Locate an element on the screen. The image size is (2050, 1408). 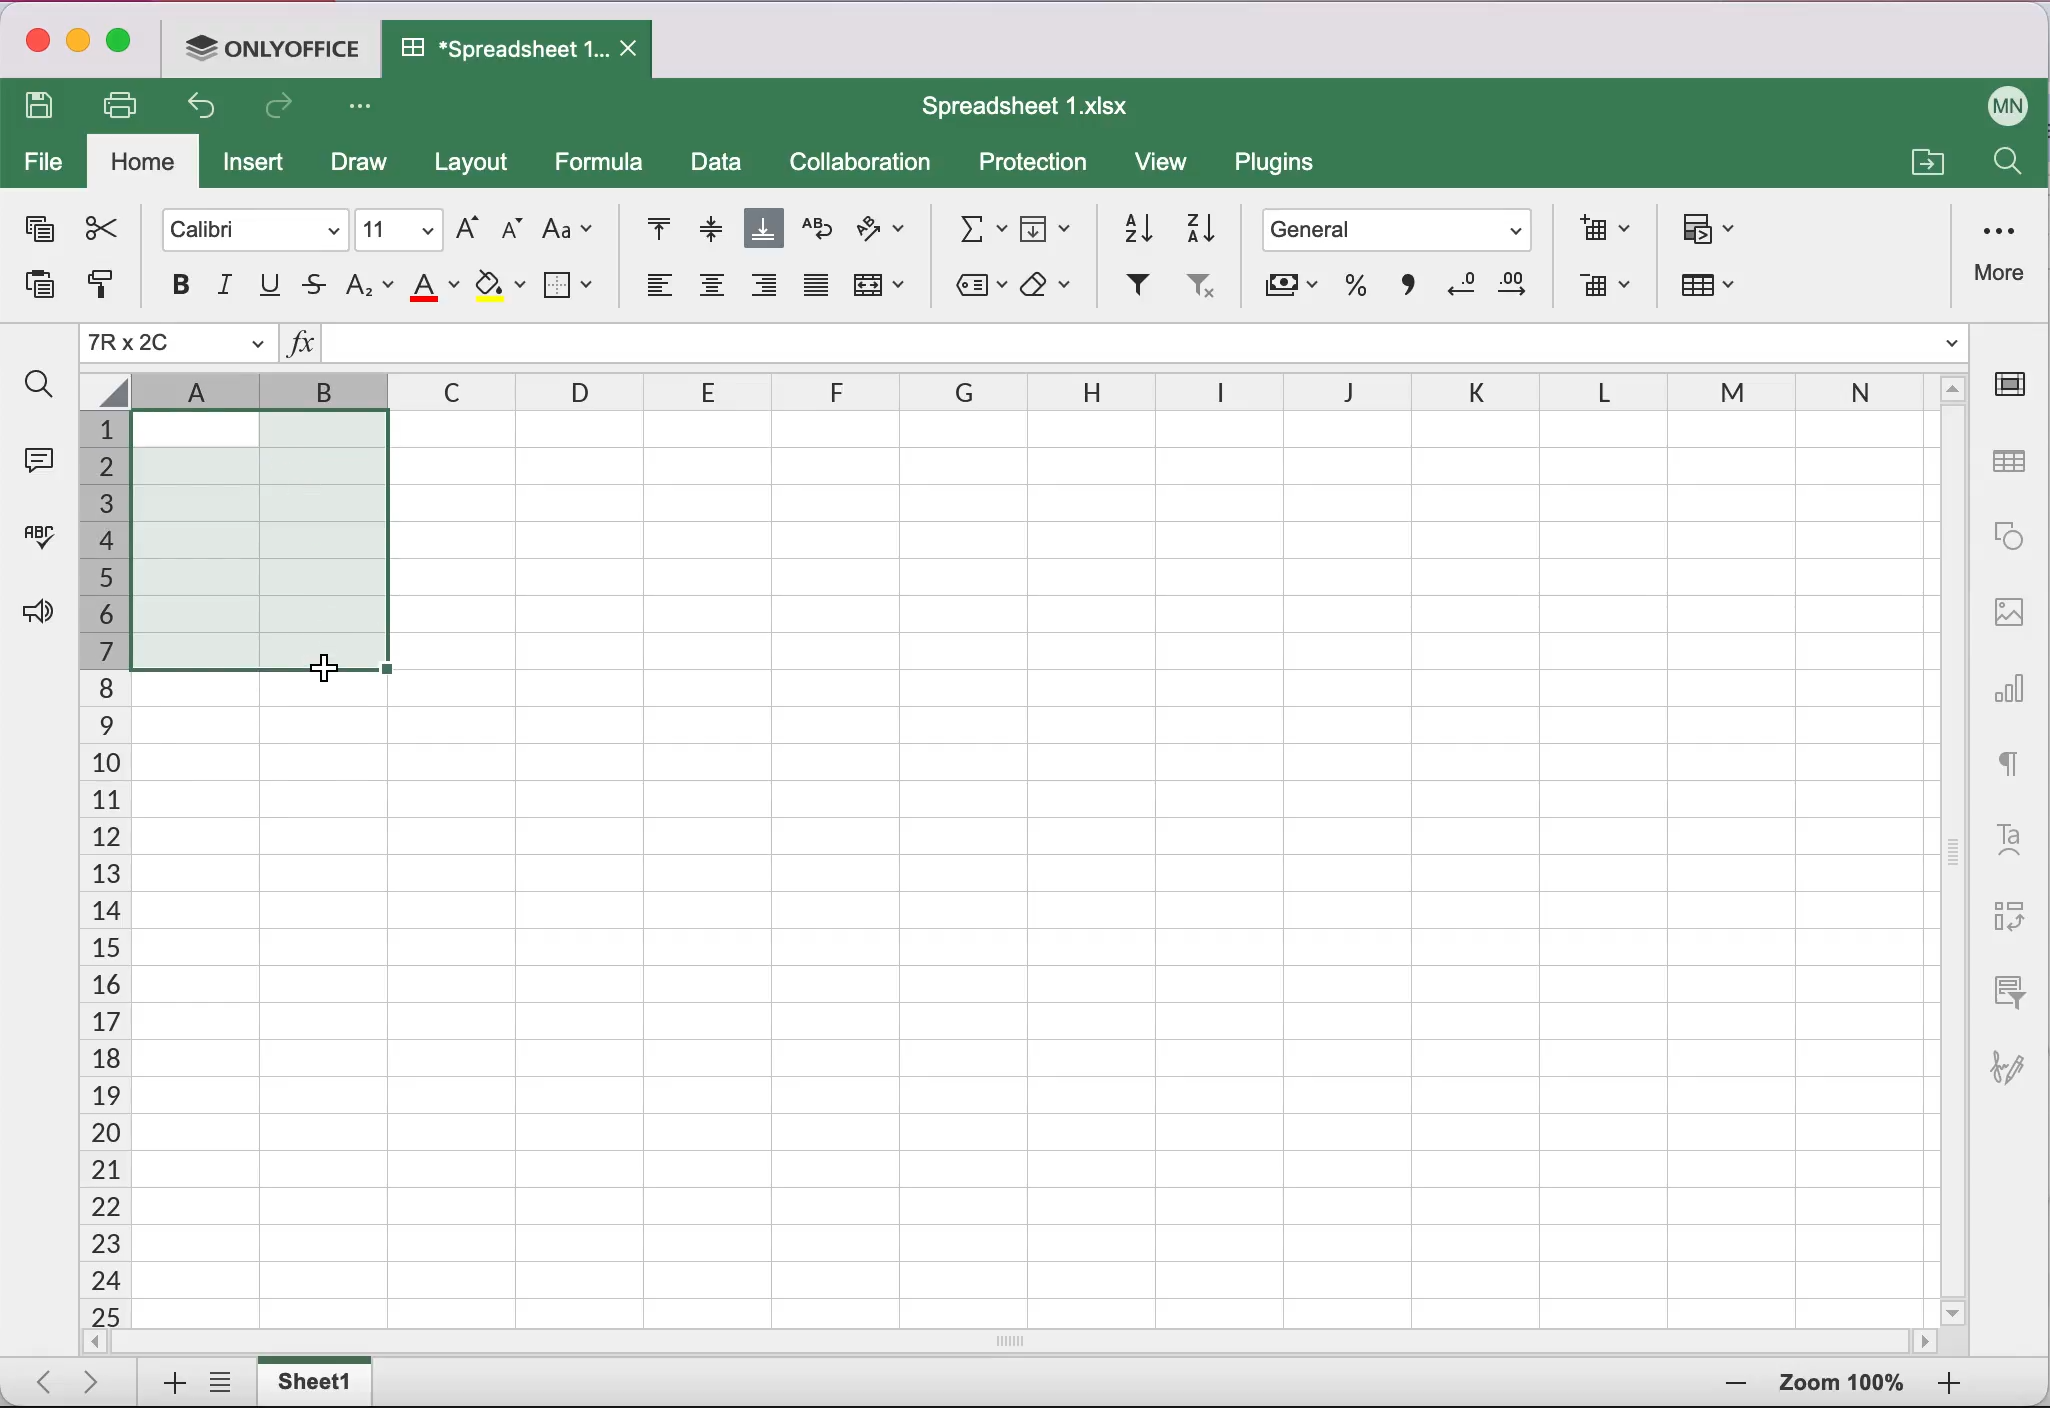
italic is located at coordinates (227, 285).